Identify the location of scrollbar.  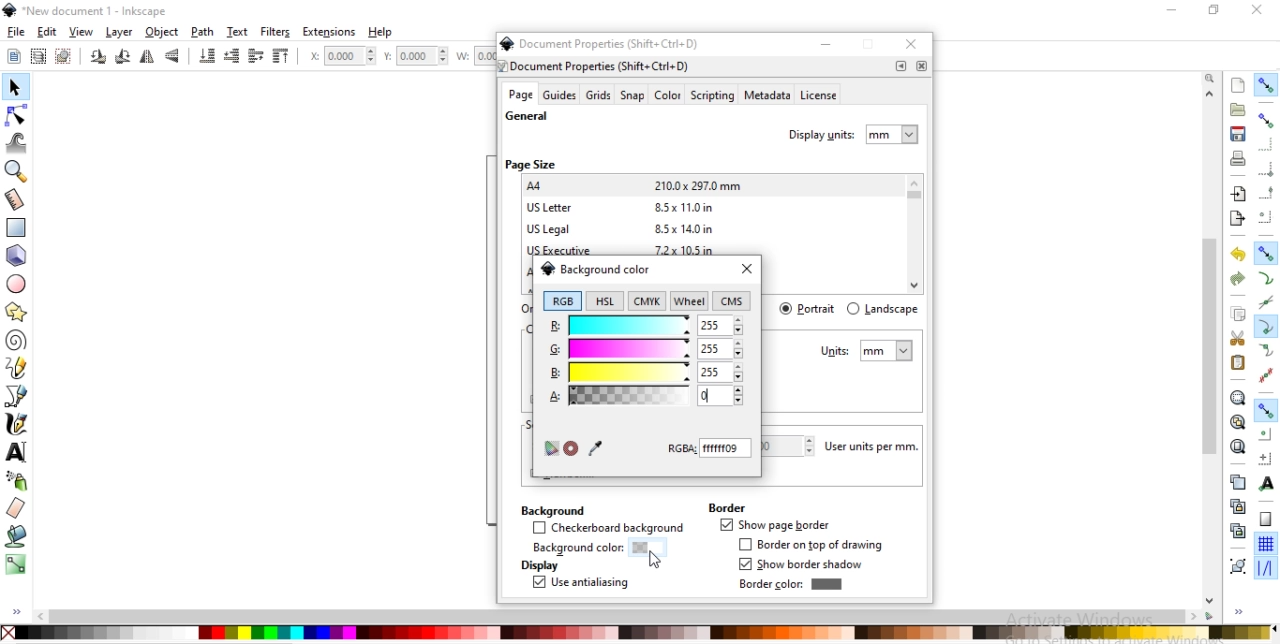
(1211, 398).